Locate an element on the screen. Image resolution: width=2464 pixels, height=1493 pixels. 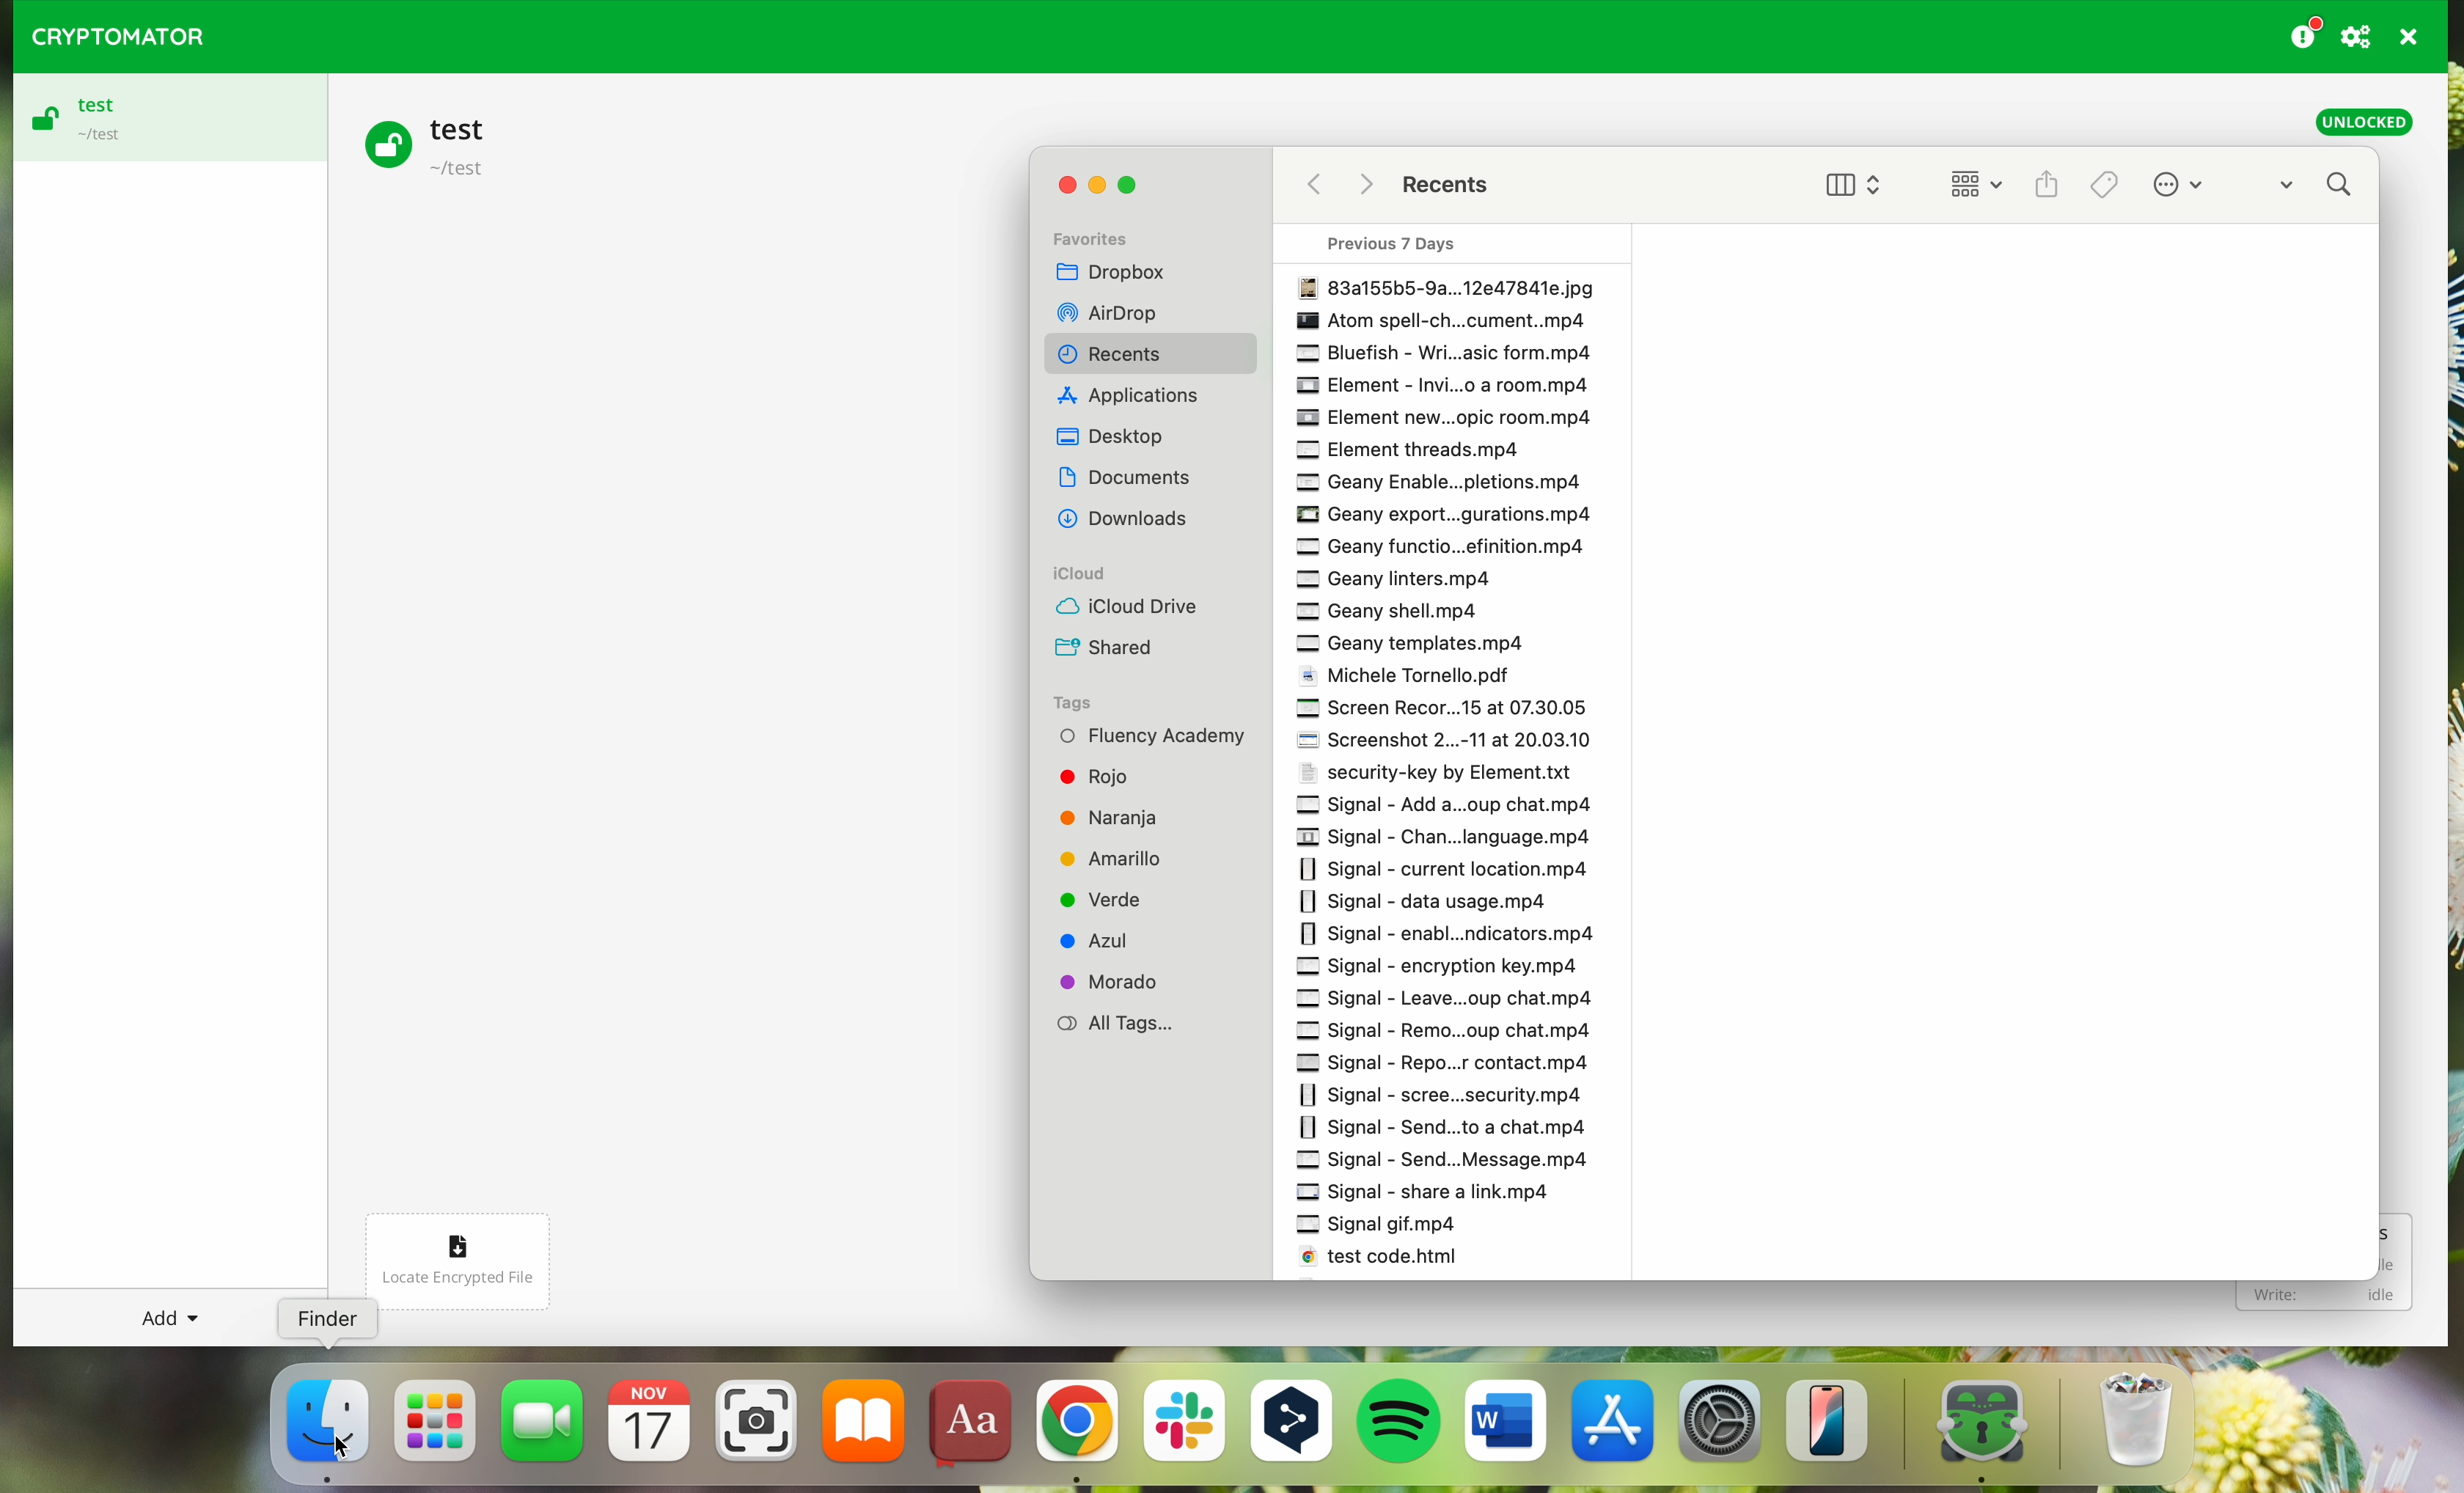
back is located at coordinates (1311, 188).